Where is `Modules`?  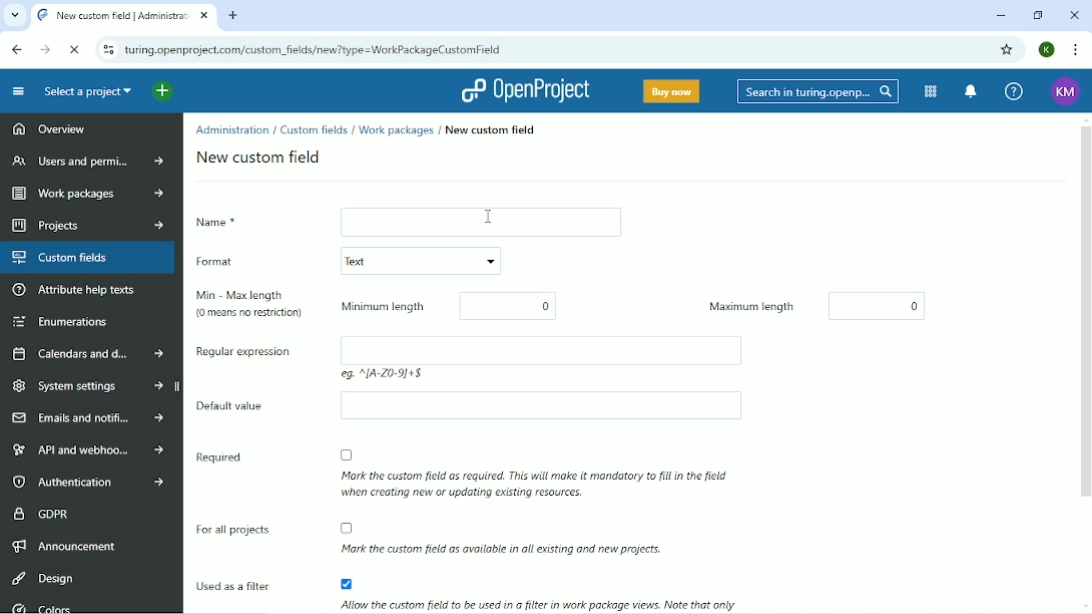 Modules is located at coordinates (928, 92).